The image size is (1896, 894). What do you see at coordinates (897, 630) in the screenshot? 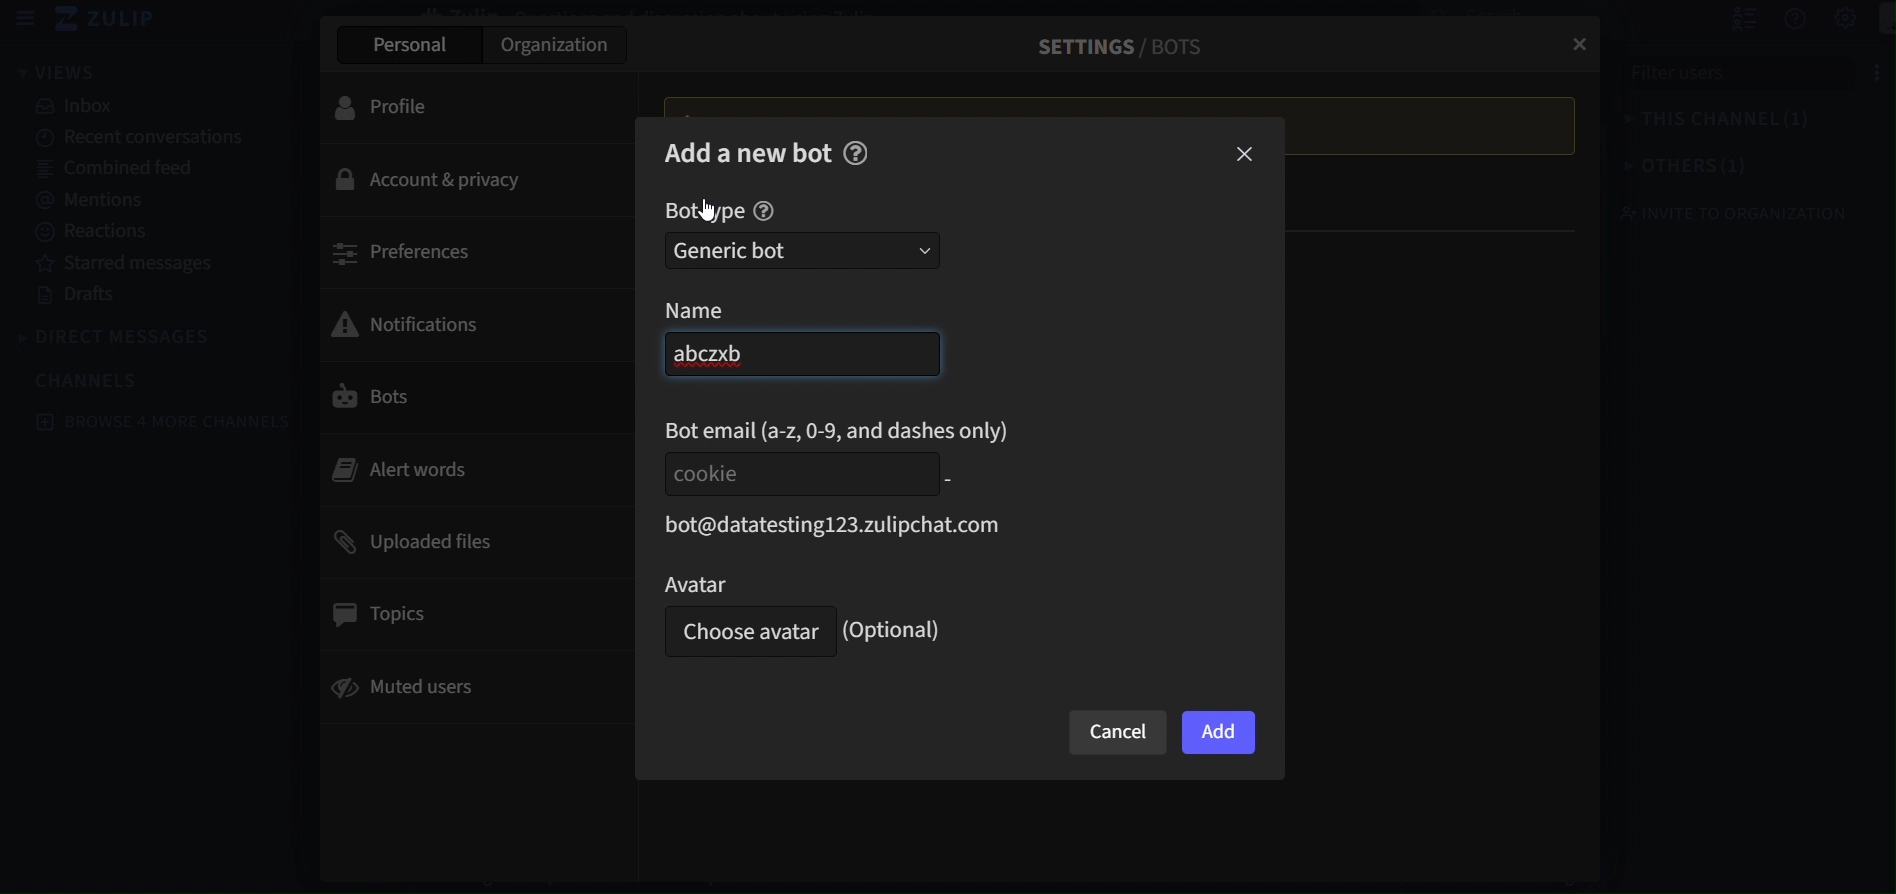
I see `(Optional)` at bounding box center [897, 630].